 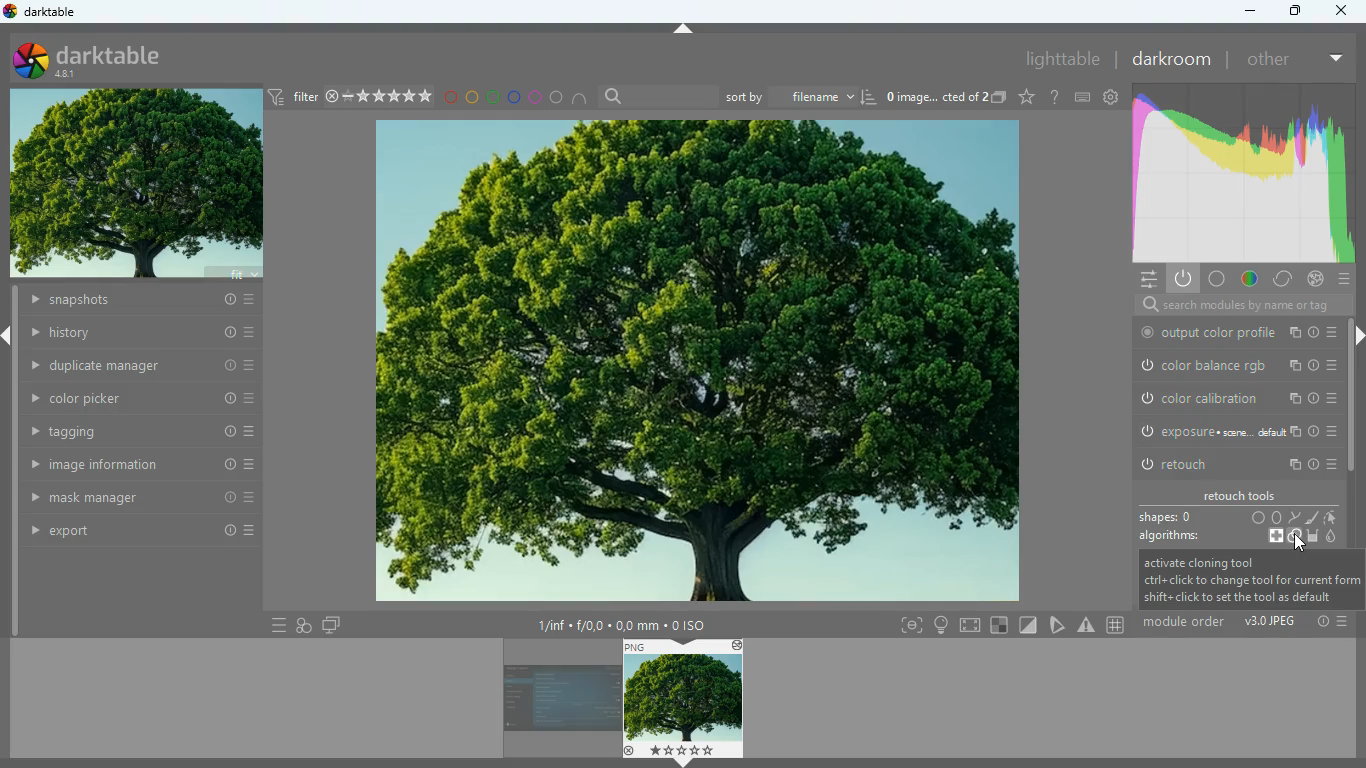 What do you see at coordinates (1320, 622) in the screenshot?
I see `info` at bounding box center [1320, 622].